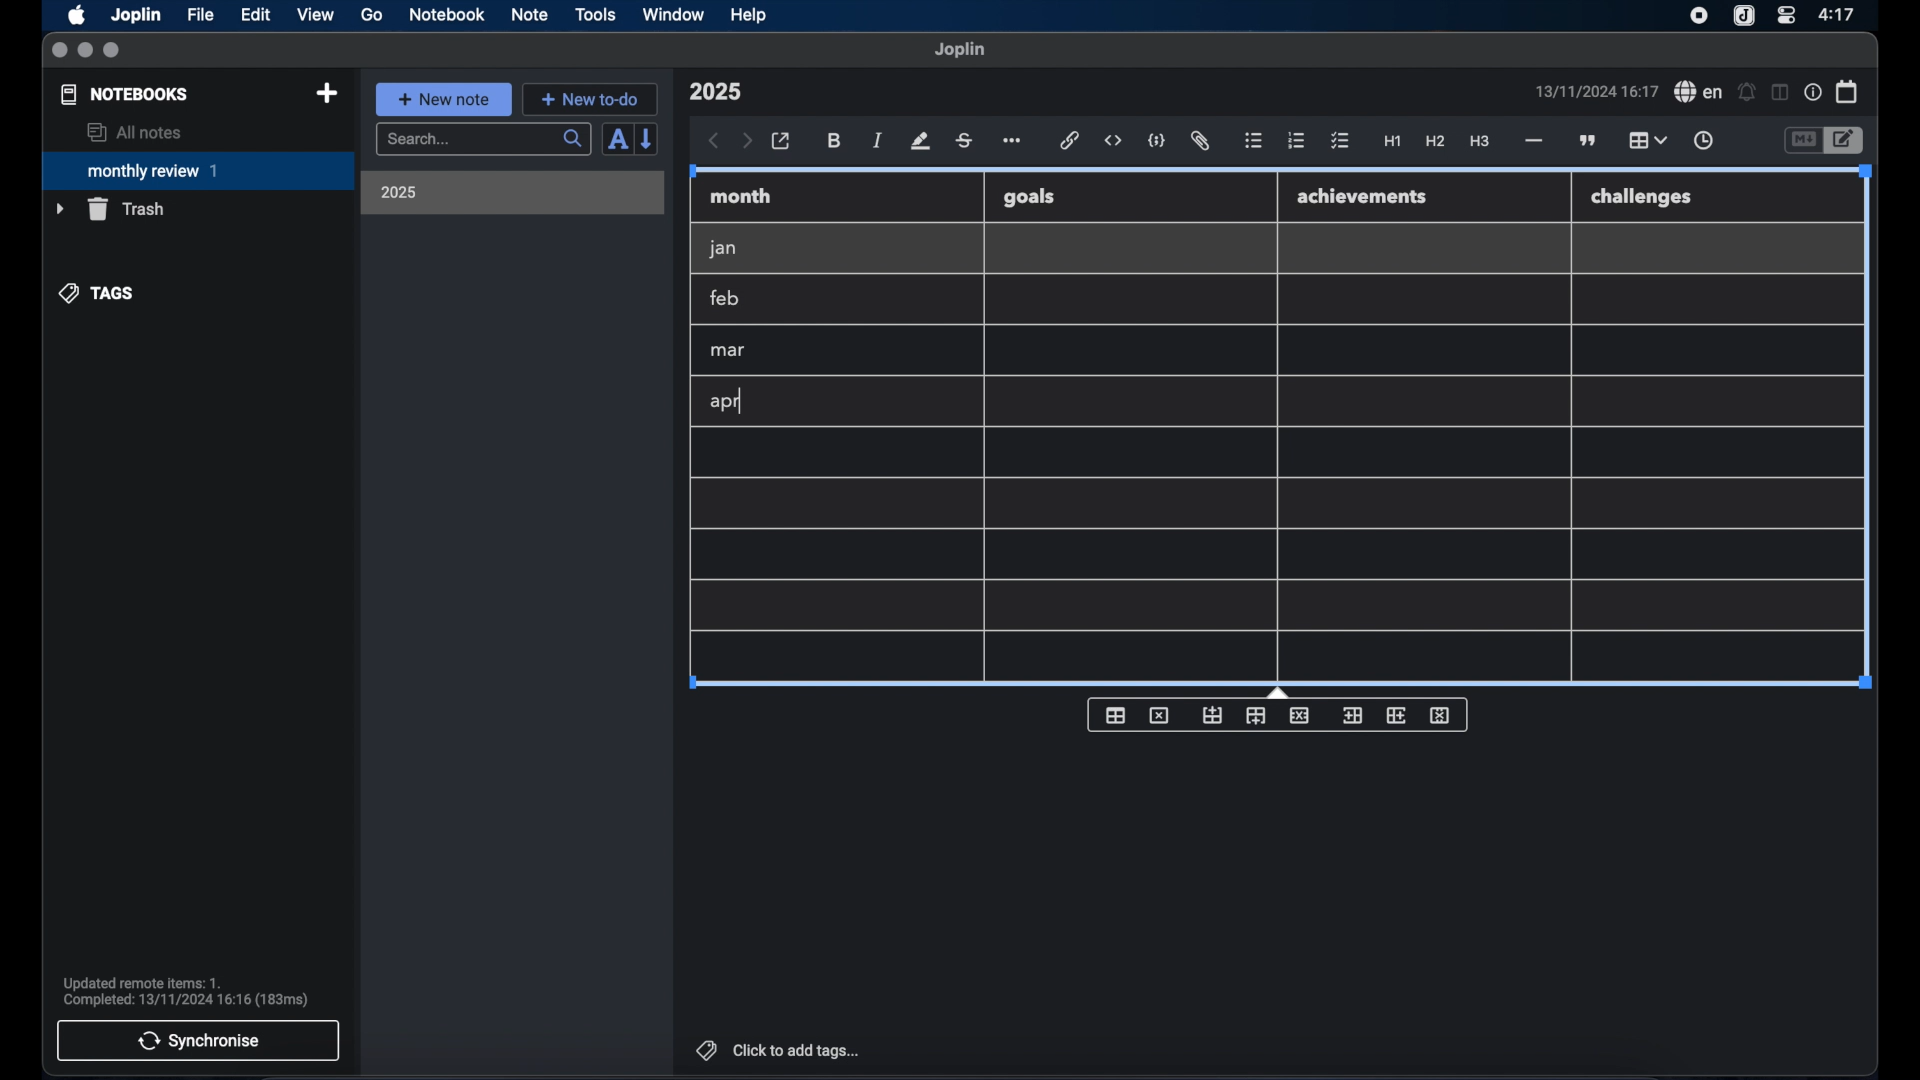 This screenshot has height=1080, width=1920. What do you see at coordinates (443, 99) in the screenshot?
I see `new note` at bounding box center [443, 99].